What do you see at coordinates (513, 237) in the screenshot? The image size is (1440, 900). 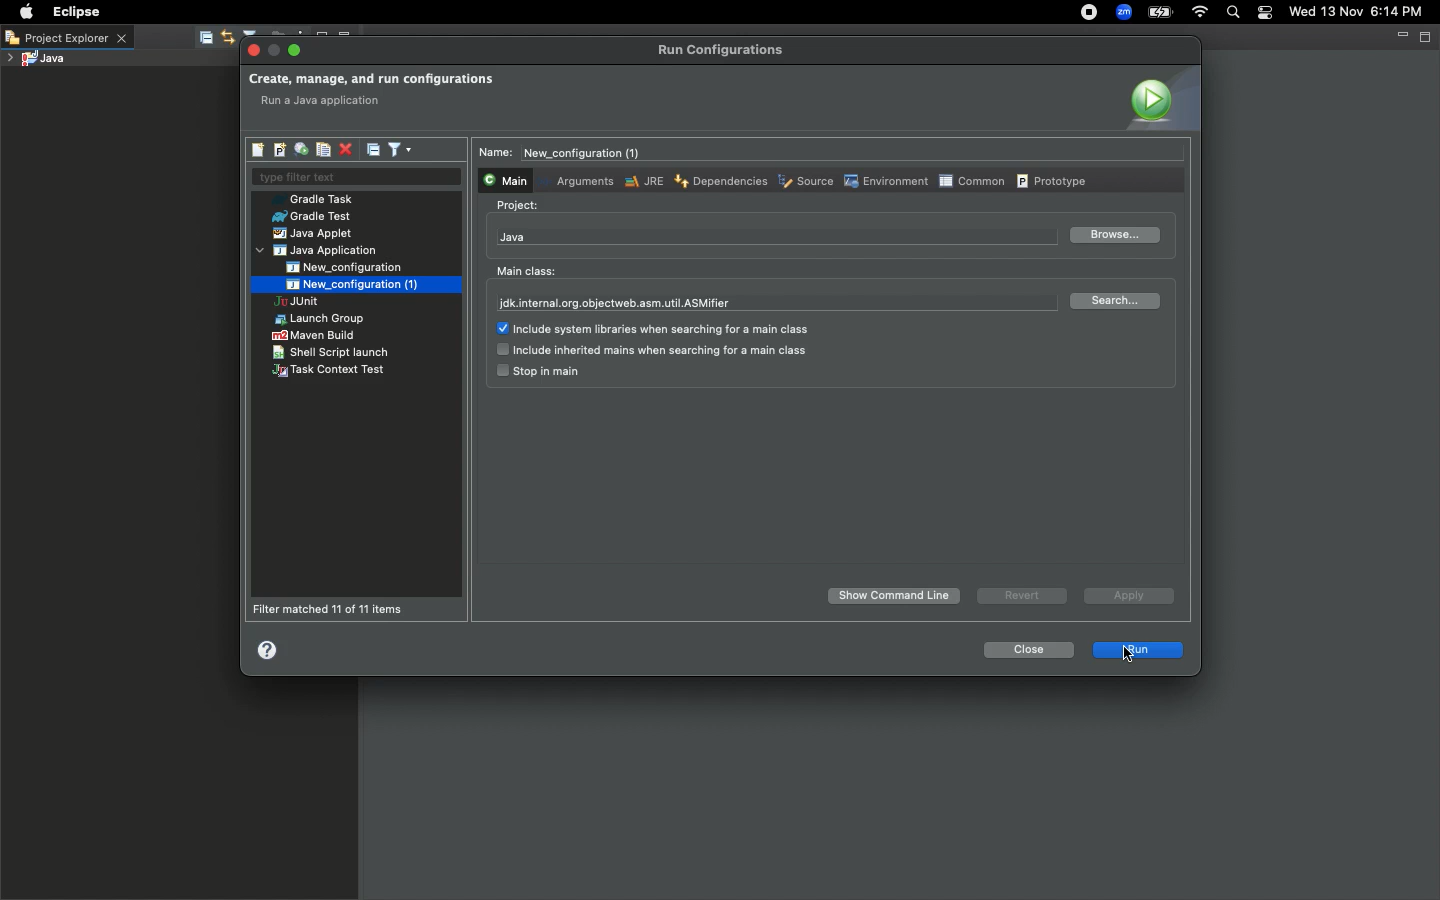 I see `Java` at bounding box center [513, 237].